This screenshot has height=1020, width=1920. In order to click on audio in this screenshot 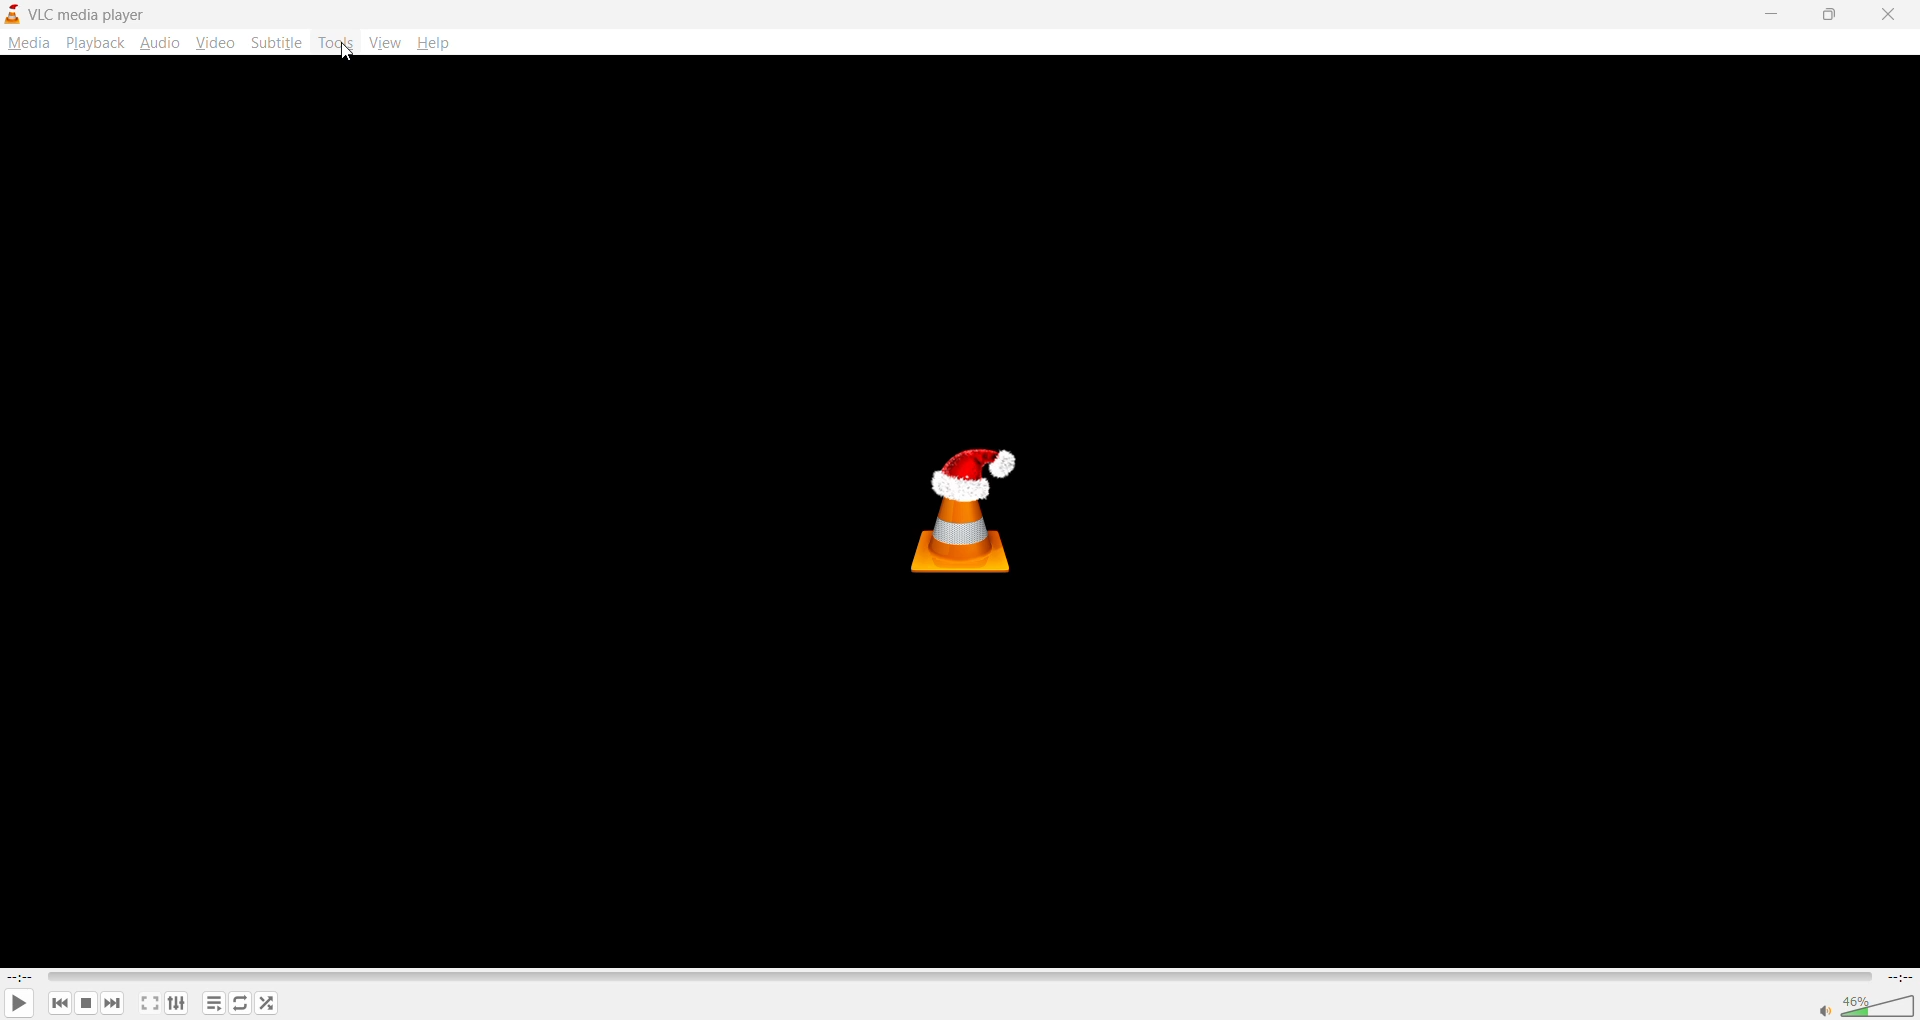, I will do `click(161, 44)`.